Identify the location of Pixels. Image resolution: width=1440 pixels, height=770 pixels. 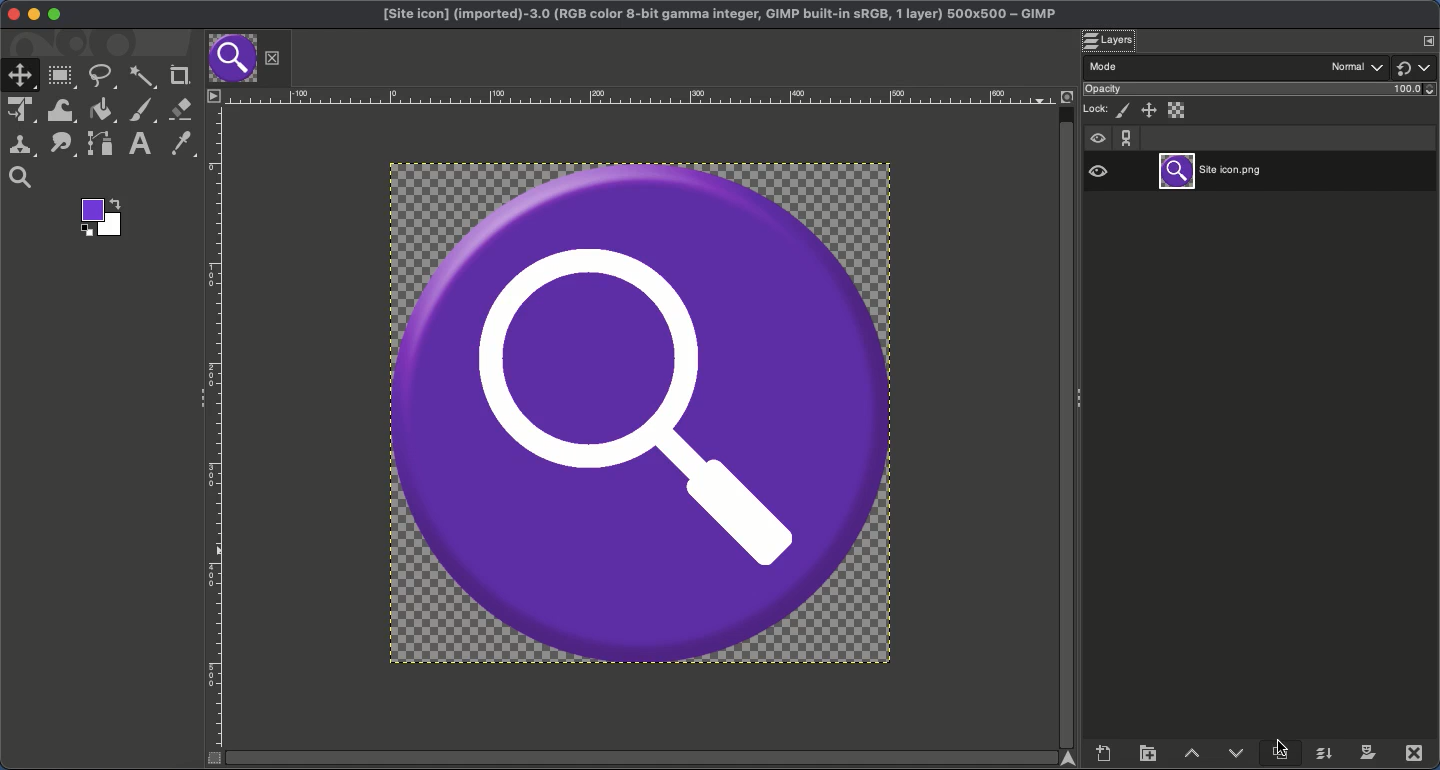
(1124, 111).